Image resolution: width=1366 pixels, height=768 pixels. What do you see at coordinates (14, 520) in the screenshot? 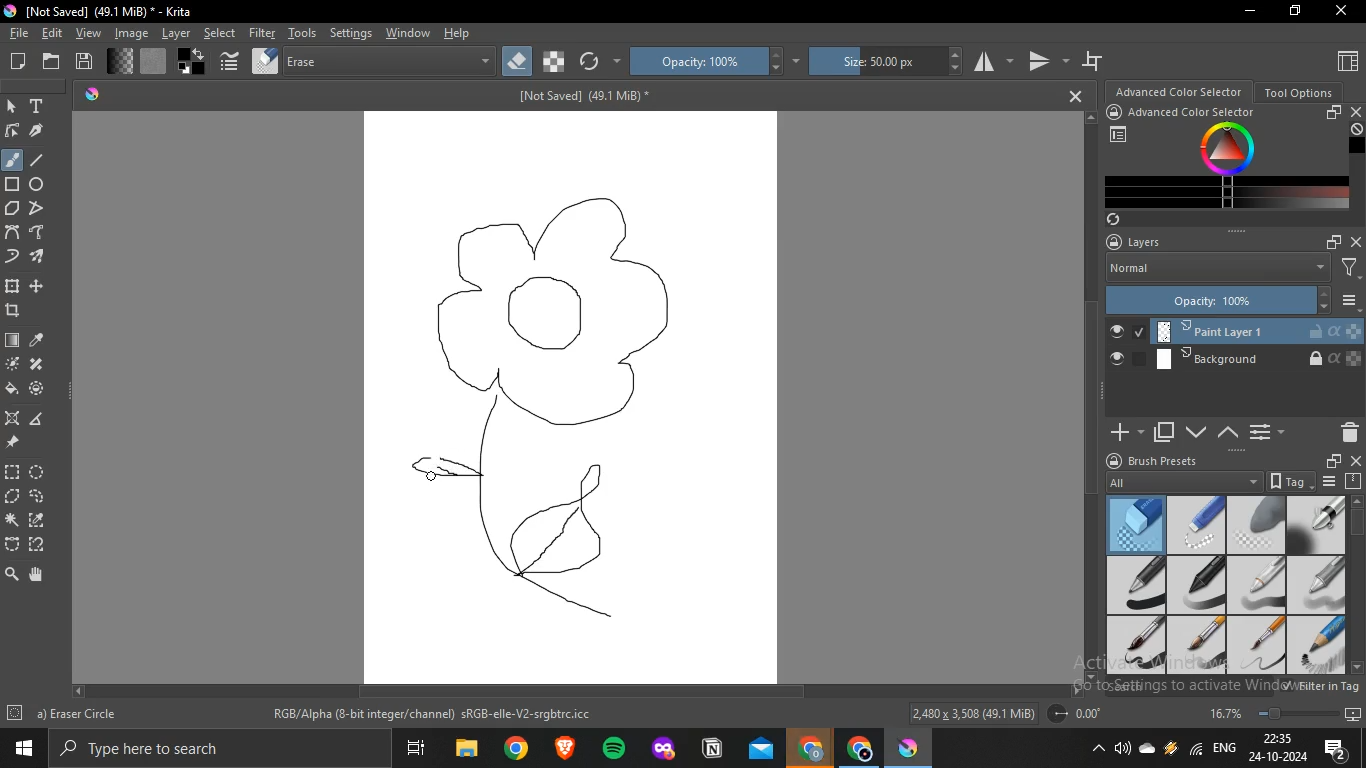
I see `configure selection tool` at bounding box center [14, 520].